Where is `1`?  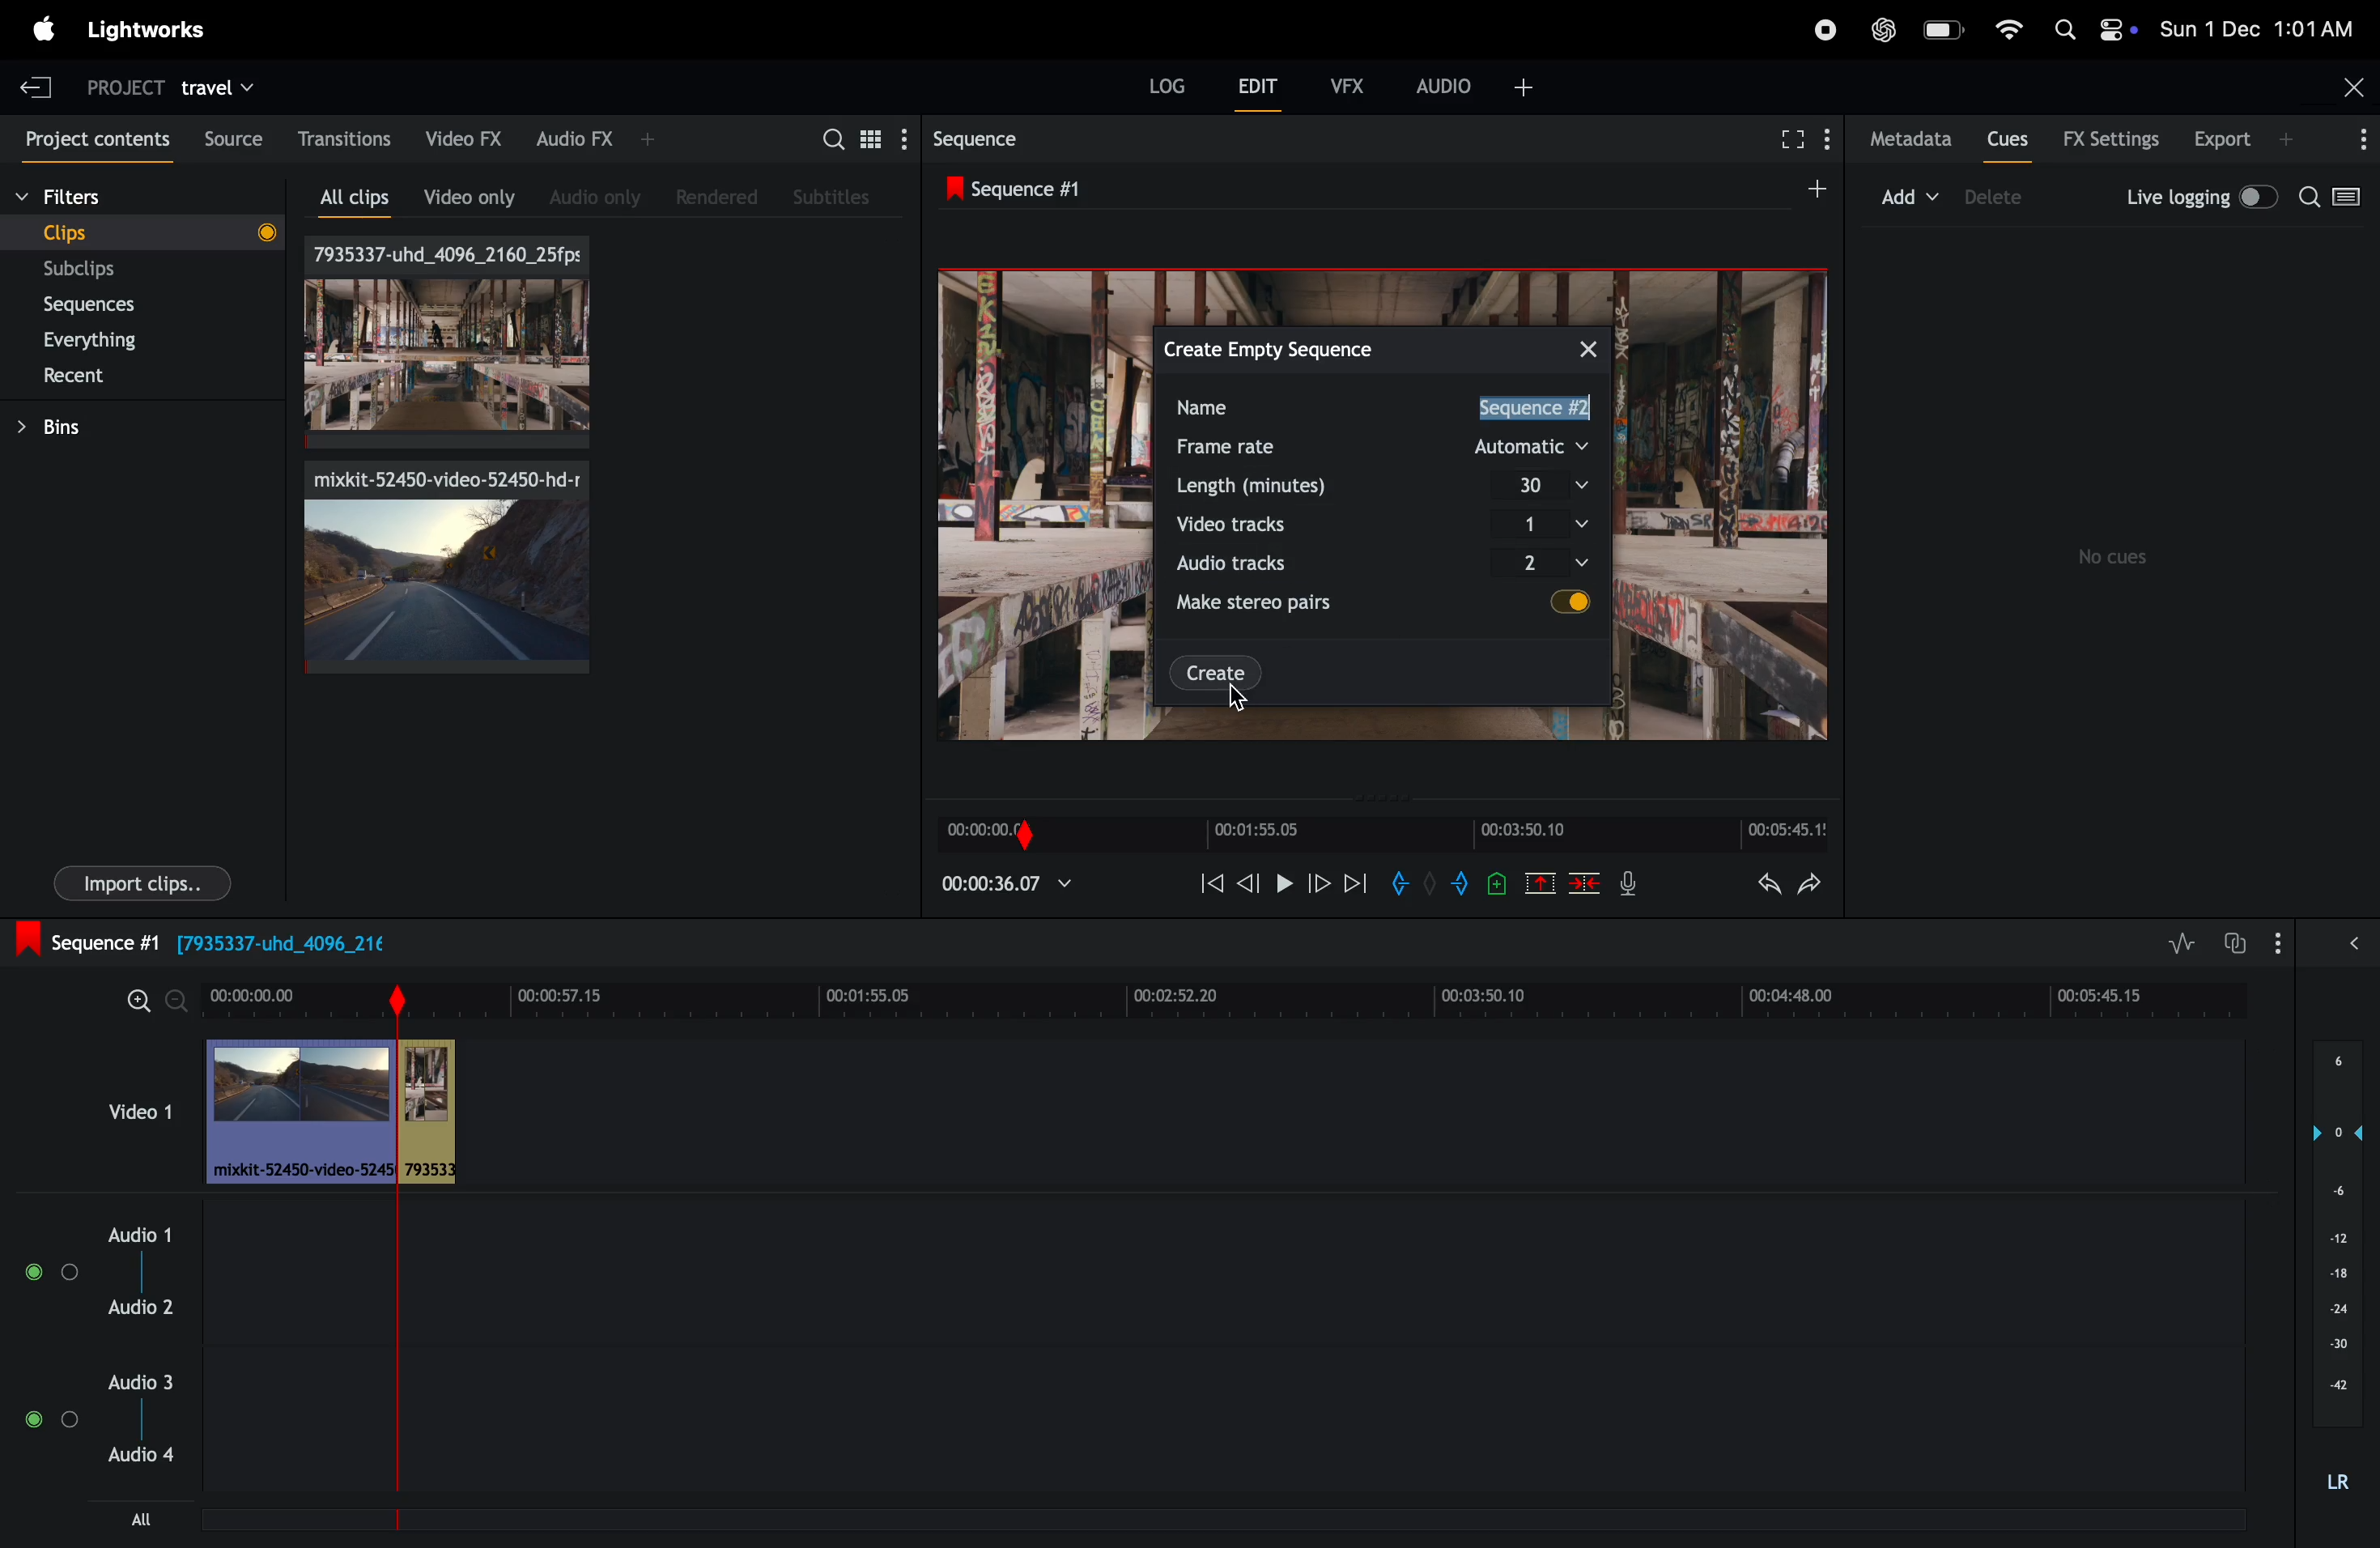 1 is located at coordinates (1553, 520).